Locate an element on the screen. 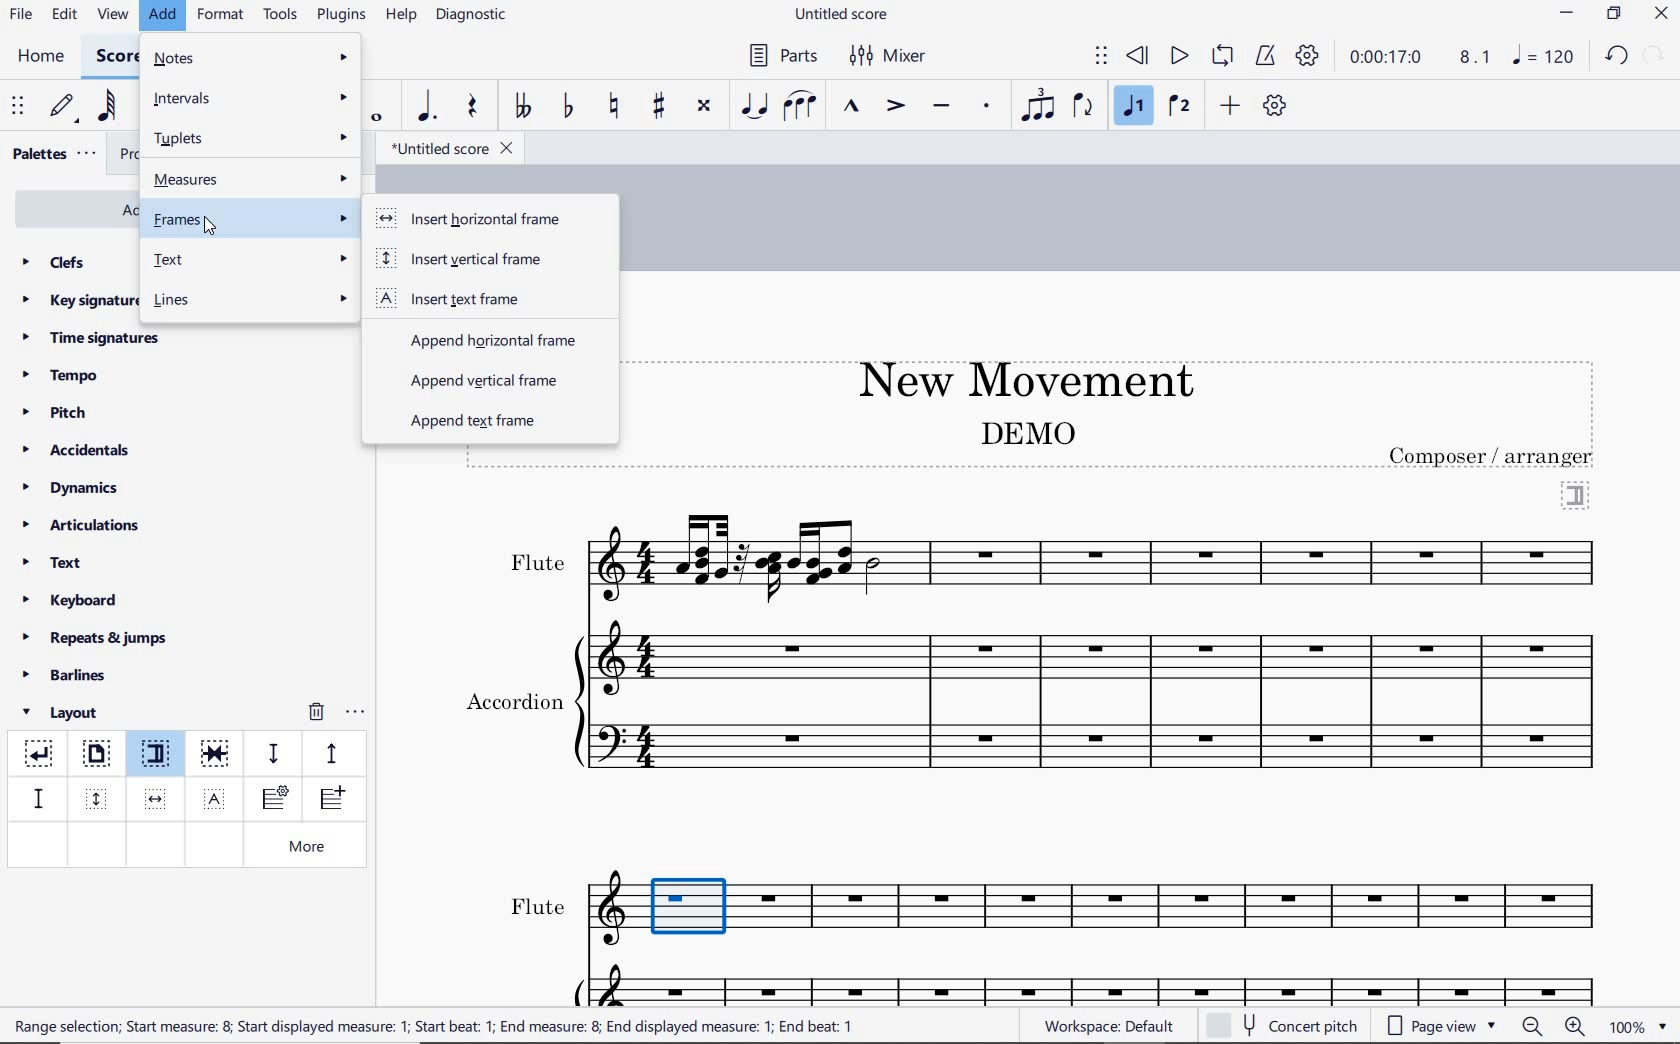 The image size is (1680, 1044). select to move is located at coordinates (1101, 57).